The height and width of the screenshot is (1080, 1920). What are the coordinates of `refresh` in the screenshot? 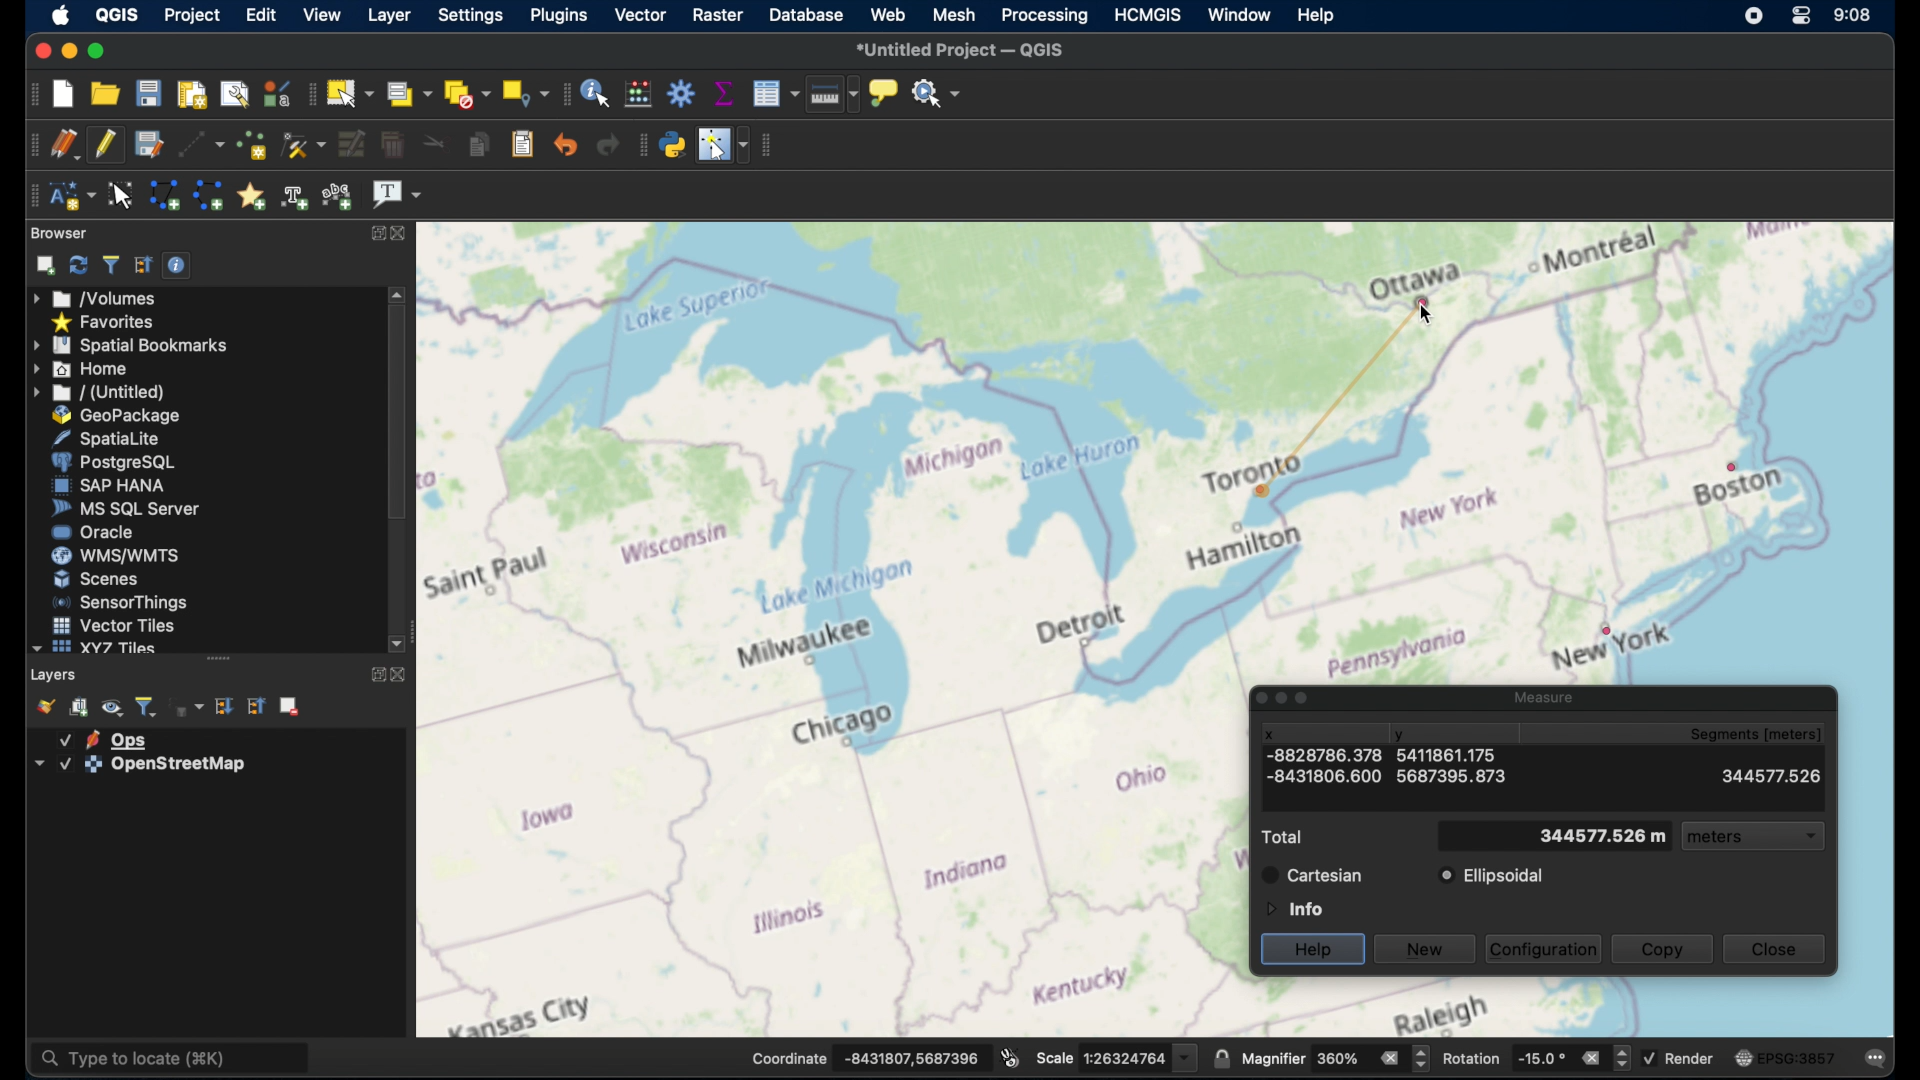 It's located at (77, 265).